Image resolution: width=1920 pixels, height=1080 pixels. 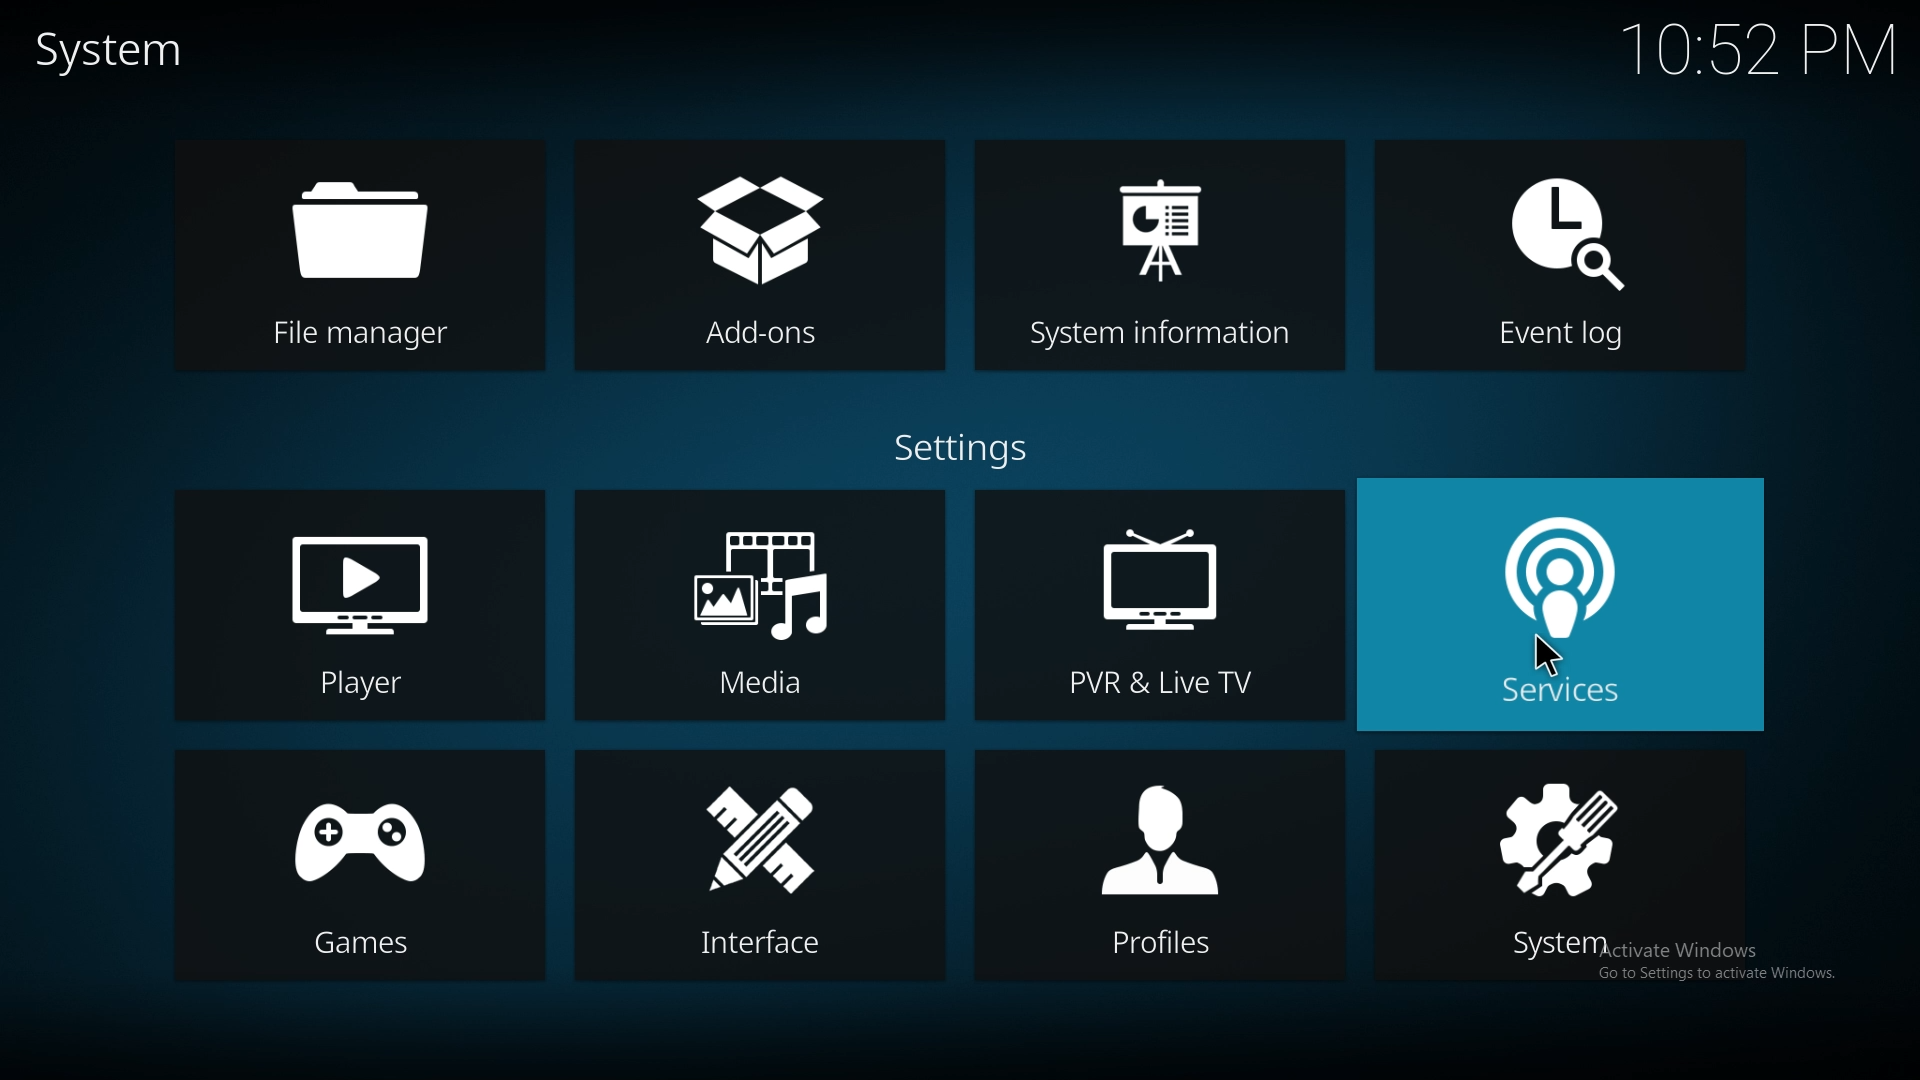 What do you see at coordinates (1164, 603) in the screenshot?
I see `pvr and live tv` at bounding box center [1164, 603].